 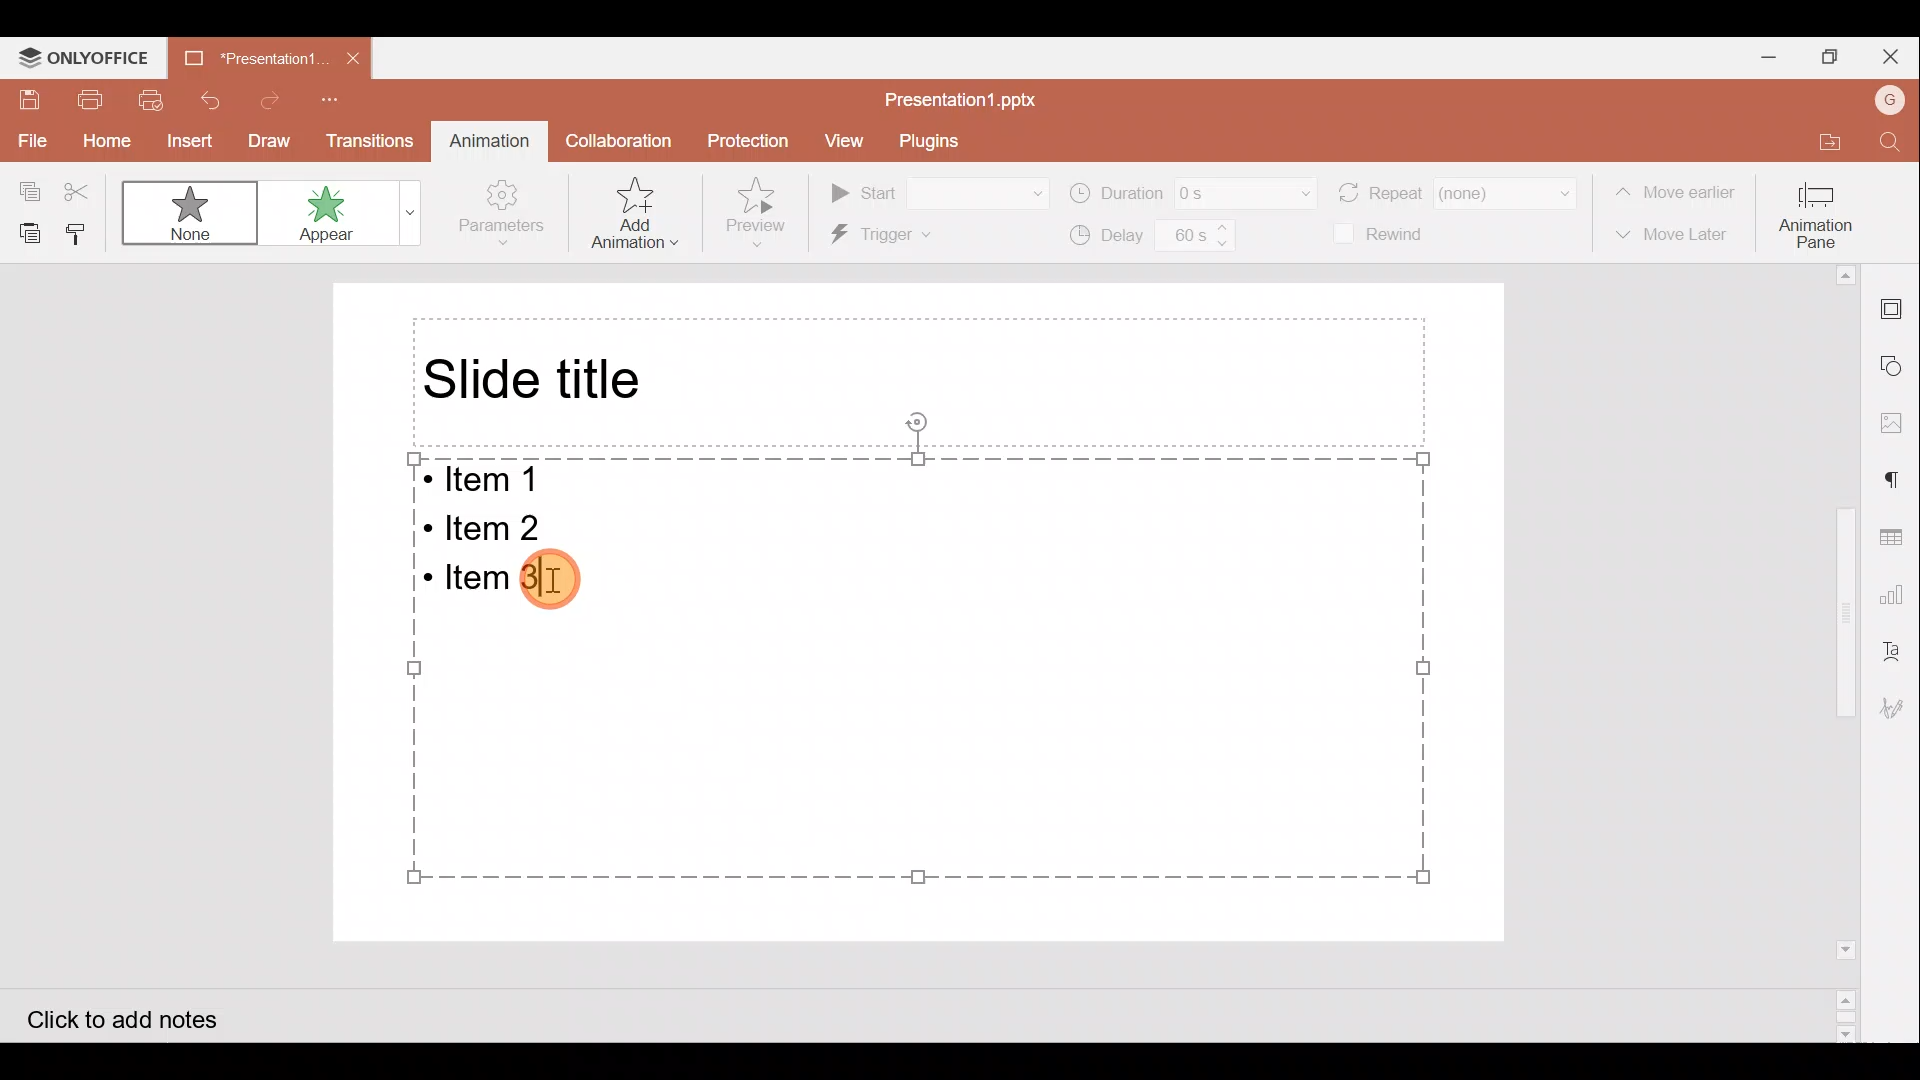 What do you see at coordinates (29, 231) in the screenshot?
I see `Paste` at bounding box center [29, 231].